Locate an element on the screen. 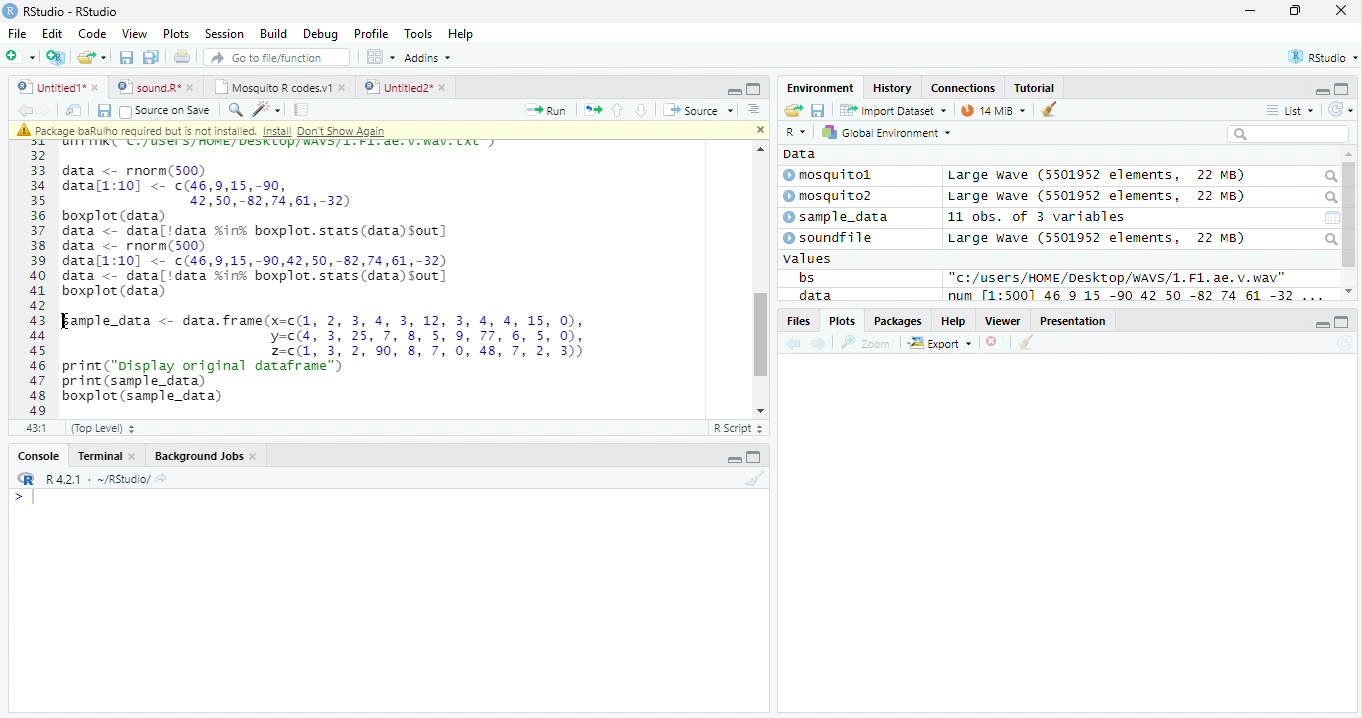  Go to previous section is located at coordinates (616, 110).